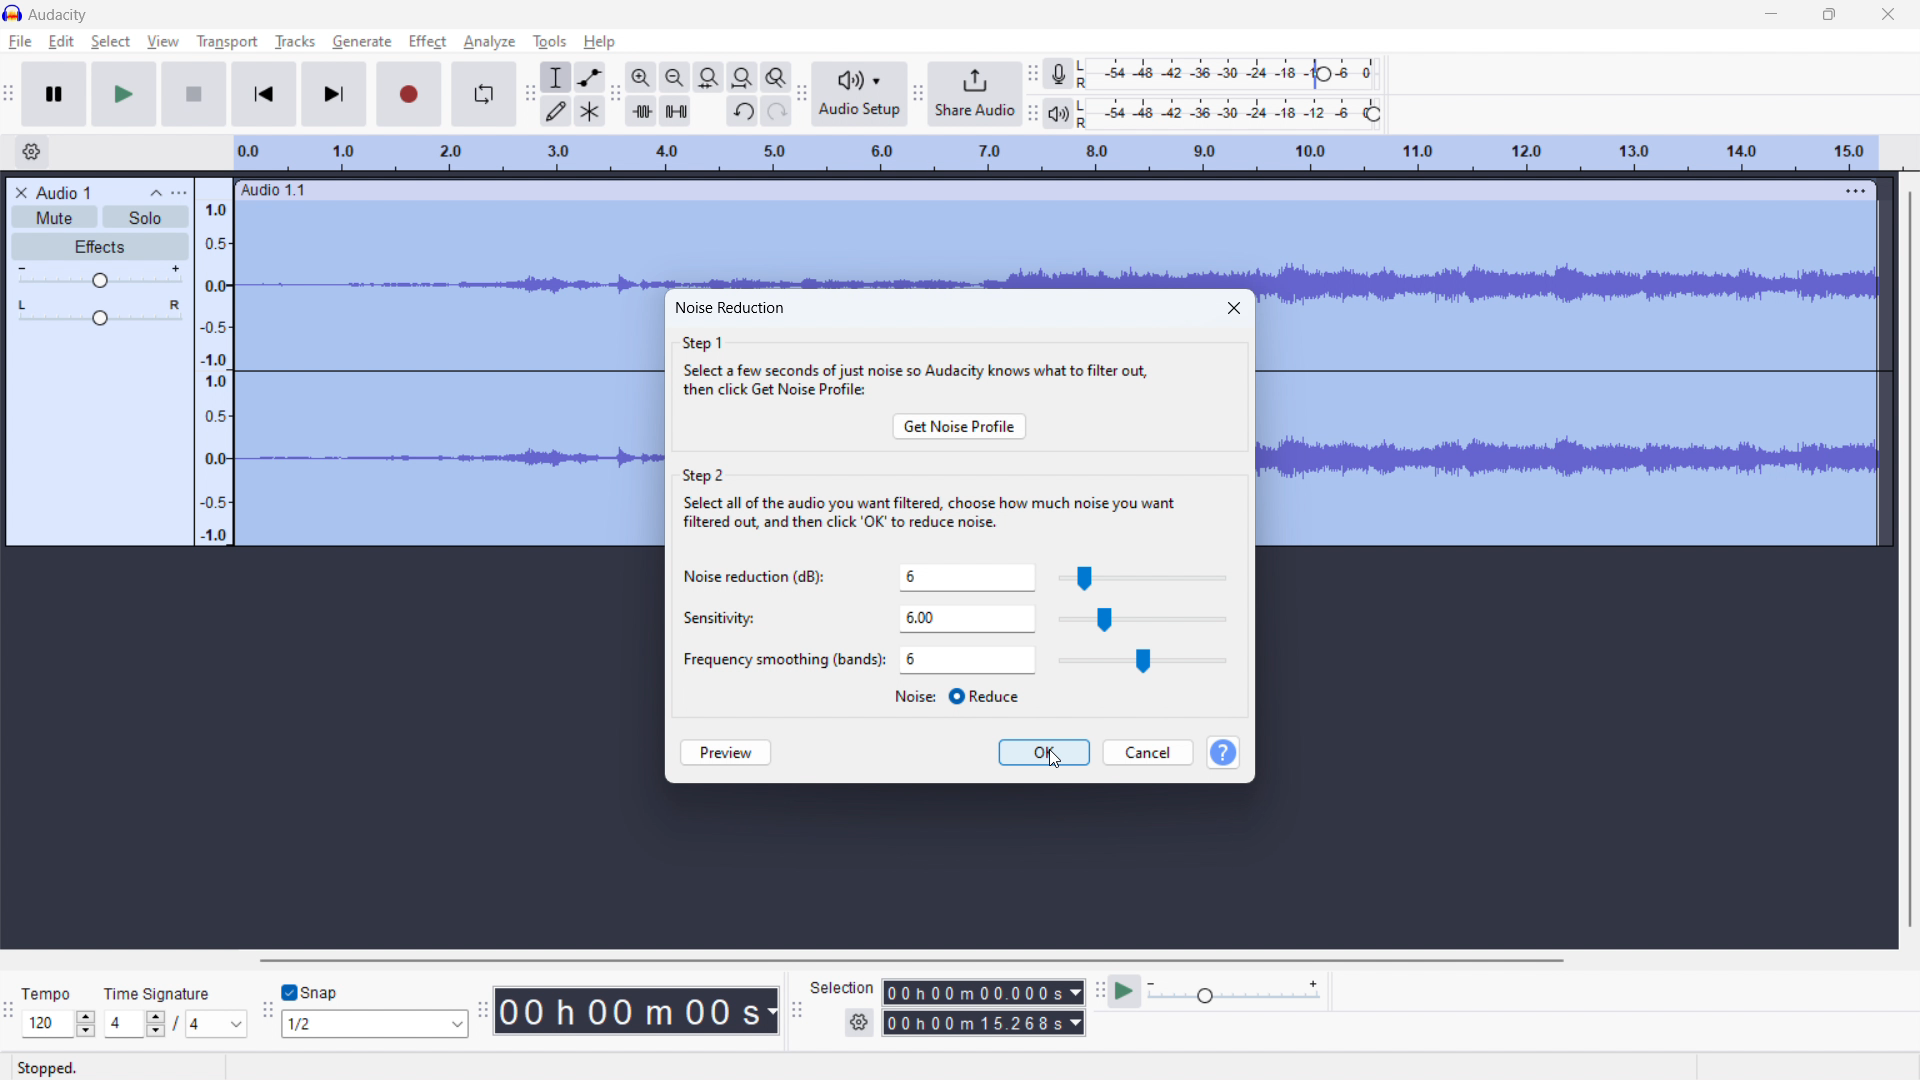  What do you see at coordinates (181, 193) in the screenshot?
I see `view menu` at bounding box center [181, 193].